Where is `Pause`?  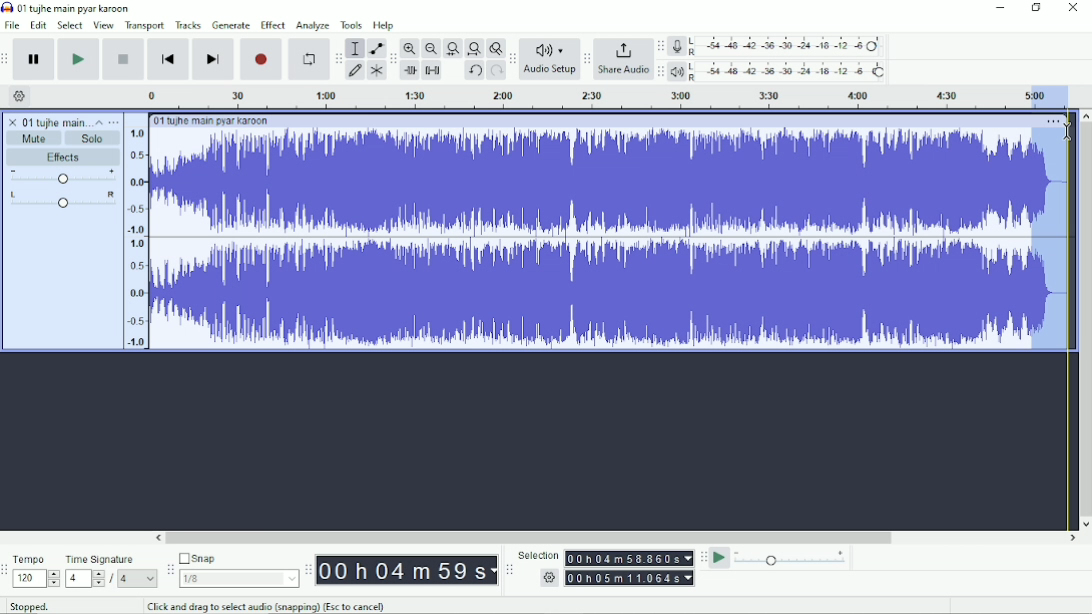
Pause is located at coordinates (34, 59).